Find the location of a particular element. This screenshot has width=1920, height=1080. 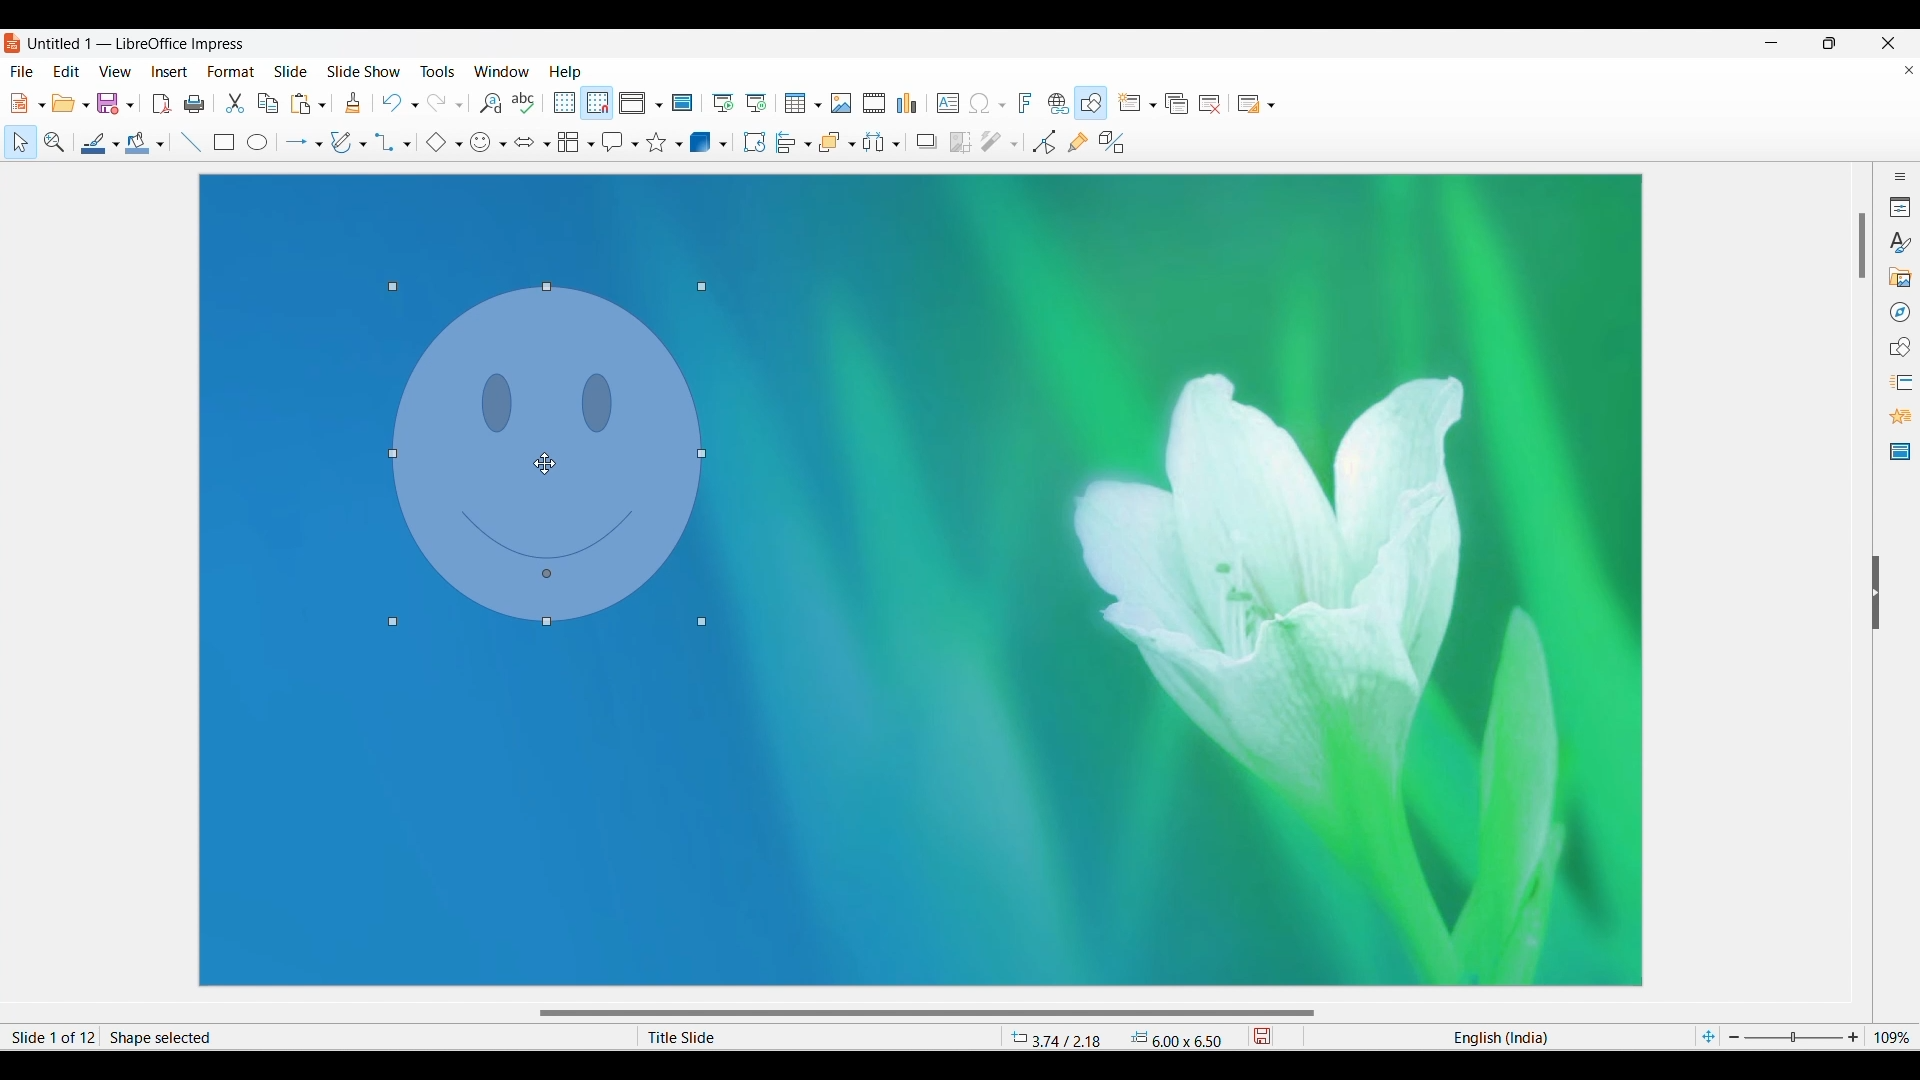

New slide is located at coordinates (1129, 102).